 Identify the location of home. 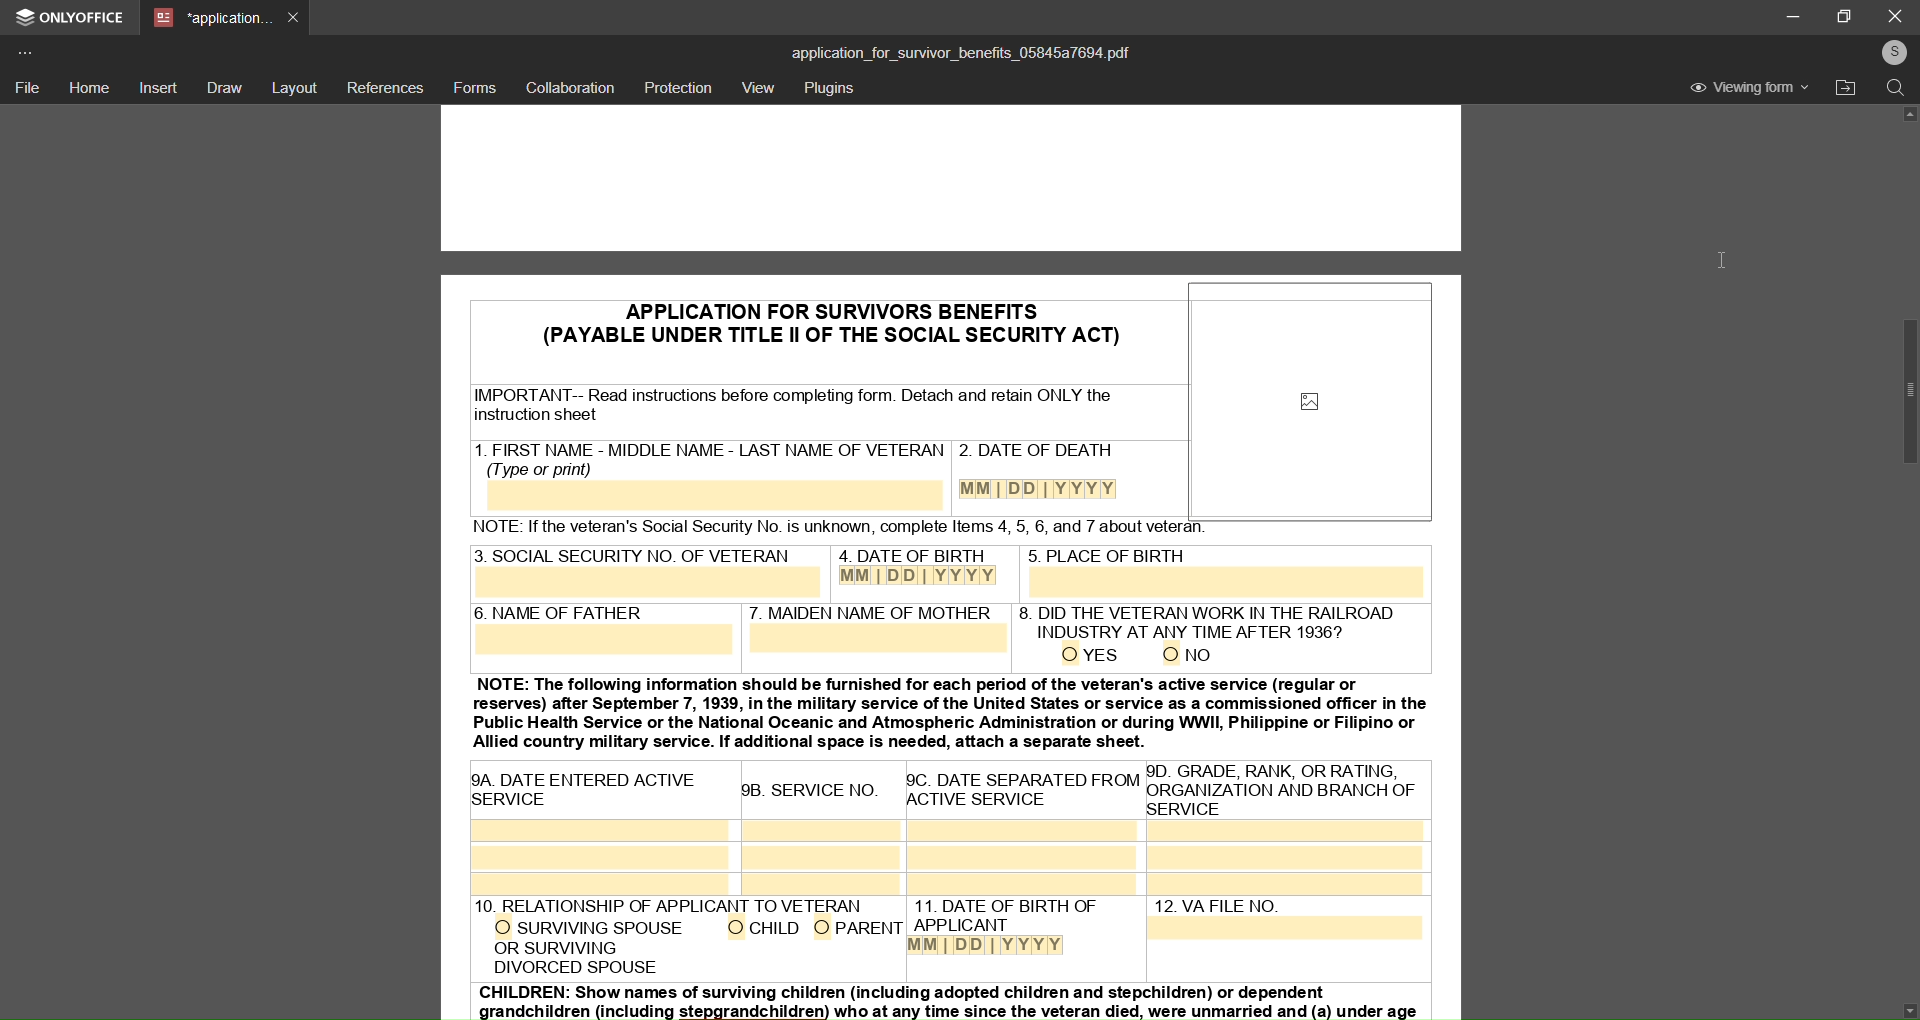
(90, 87).